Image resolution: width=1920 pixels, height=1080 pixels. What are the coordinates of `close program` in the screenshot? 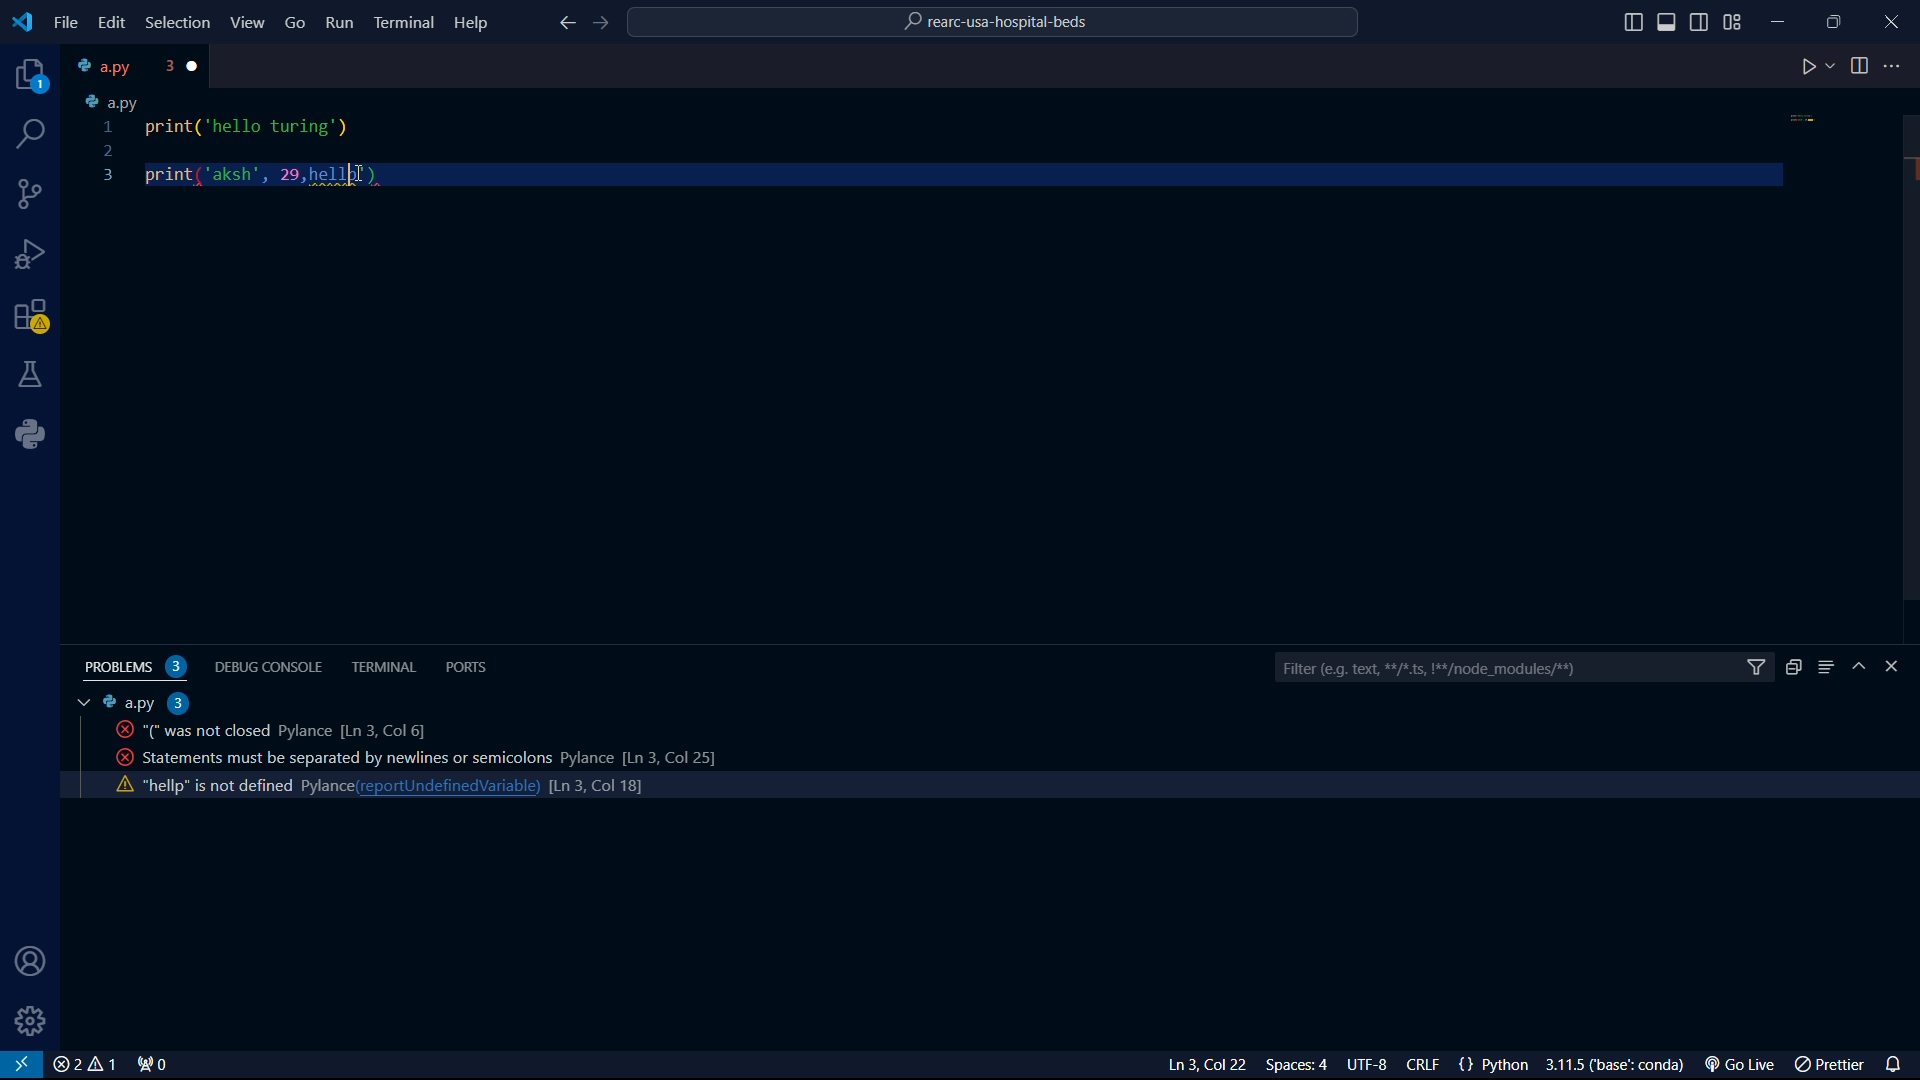 It's located at (1892, 19).